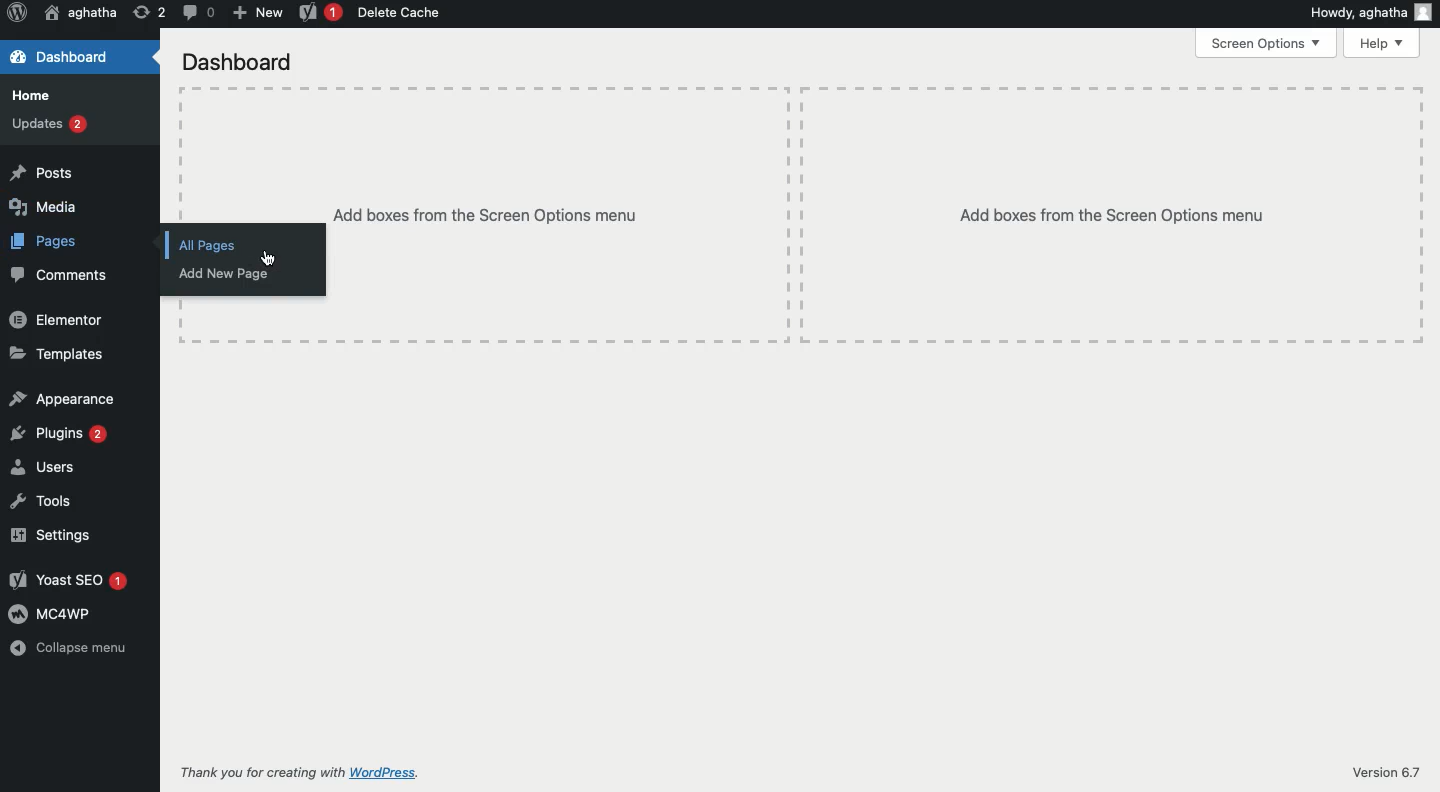  What do you see at coordinates (56, 355) in the screenshot?
I see `Templates` at bounding box center [56, 355].